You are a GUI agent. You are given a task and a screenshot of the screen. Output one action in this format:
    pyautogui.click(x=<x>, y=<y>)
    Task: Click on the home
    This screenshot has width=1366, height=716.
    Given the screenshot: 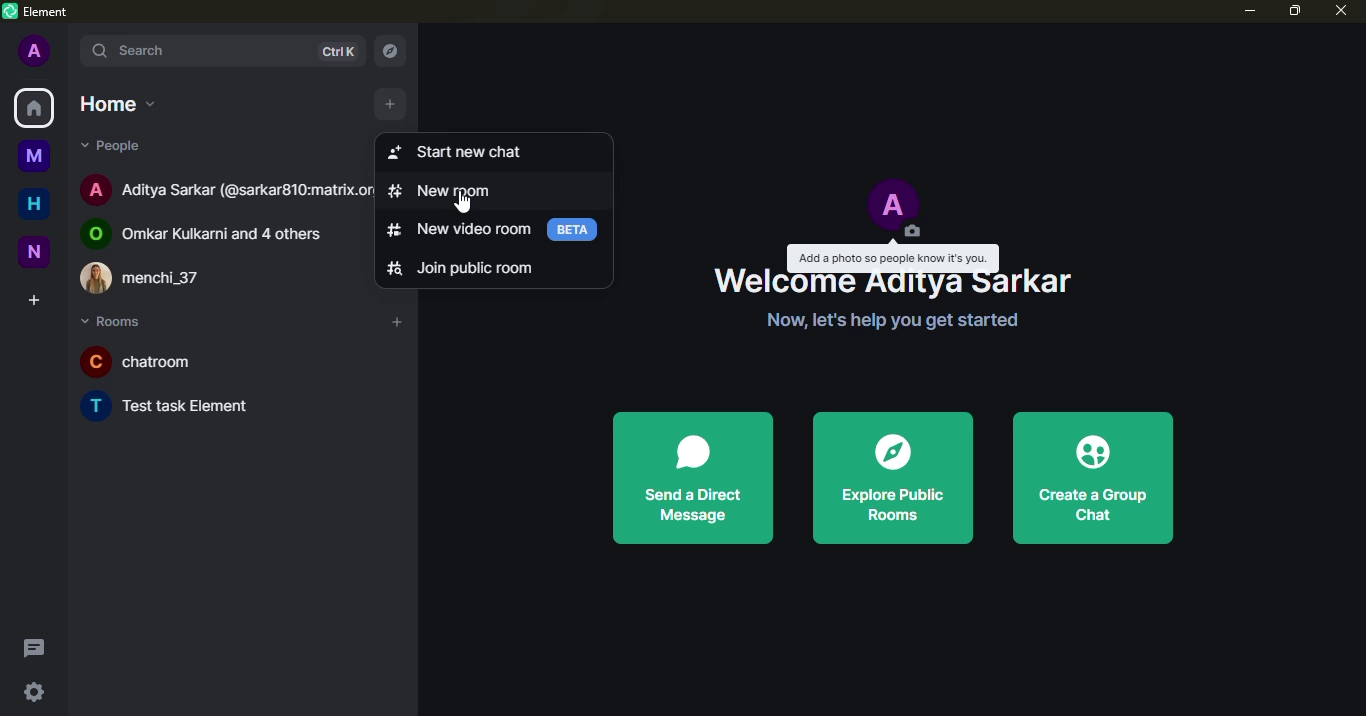 What is the action you would take?
    pyautogui.click(x=34, y=107)
    